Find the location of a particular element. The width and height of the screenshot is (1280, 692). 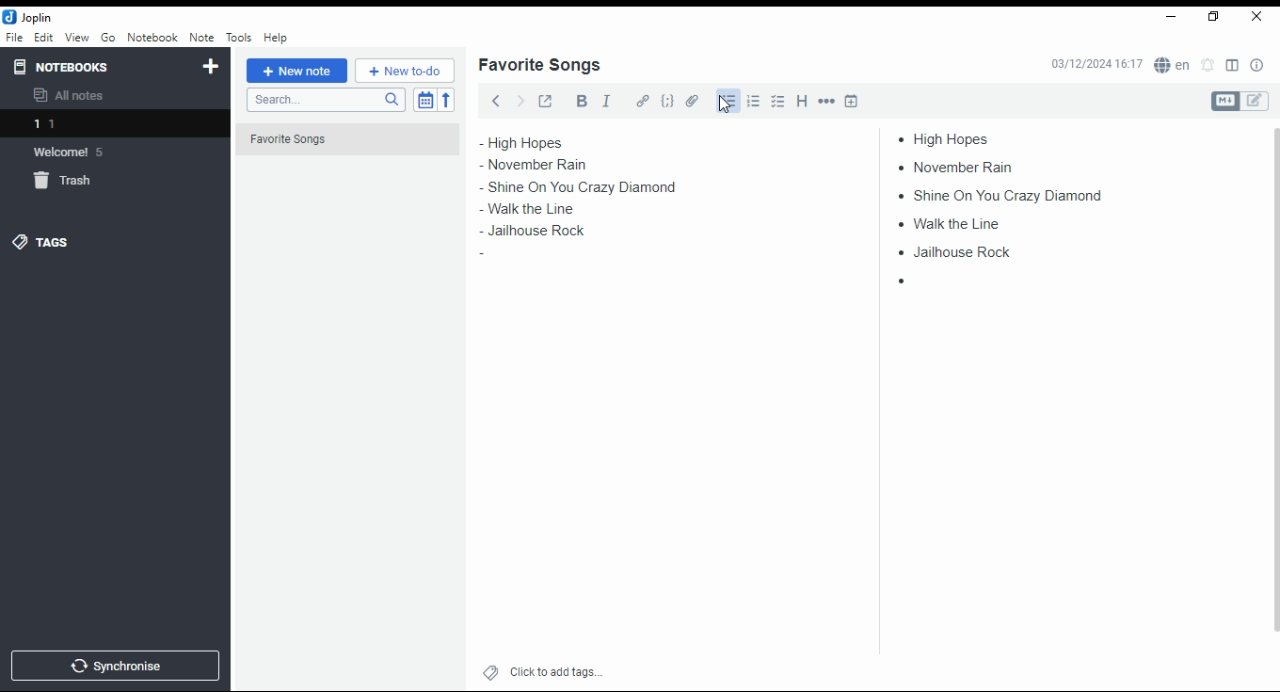

spell checker is located at coordinates (1174, 64).